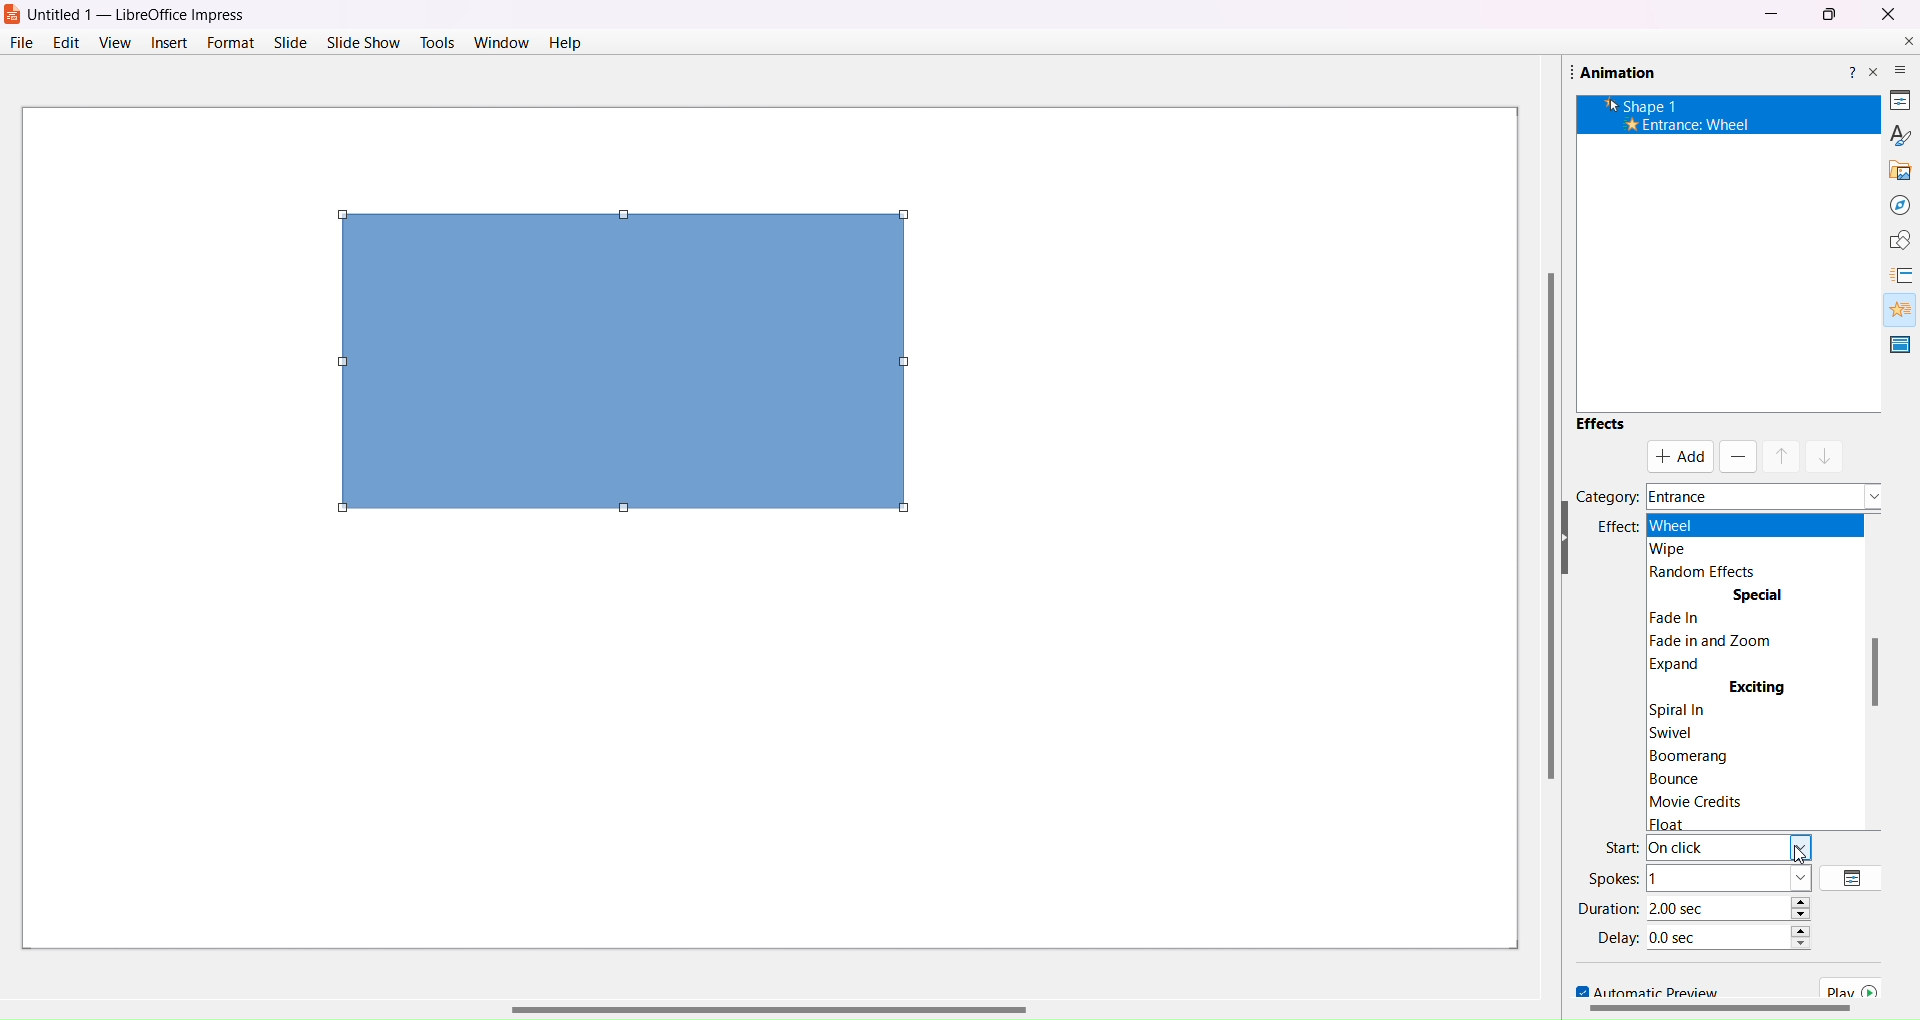 This screenshot has width=1920, height=1020. I want to click on Effect, so click(1614, 525).